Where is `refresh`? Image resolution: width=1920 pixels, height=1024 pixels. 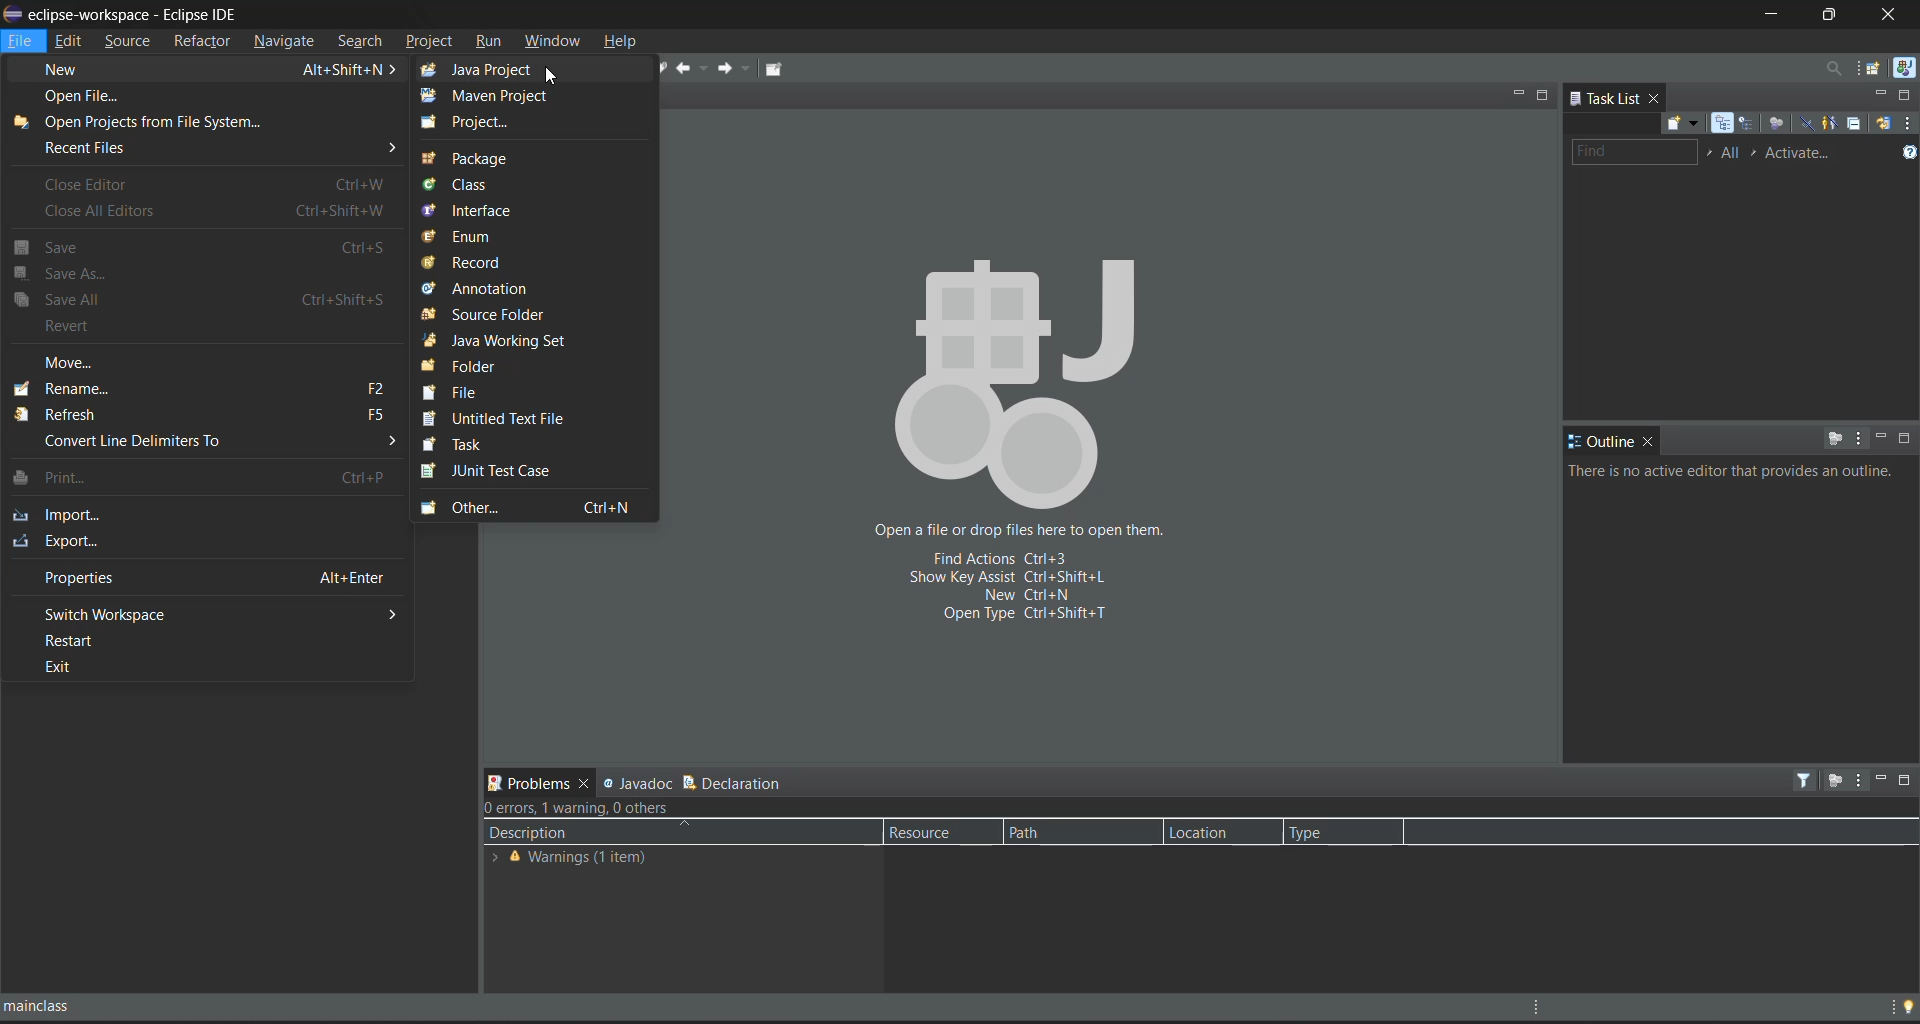
refresh is located at coordinates (198, 413).